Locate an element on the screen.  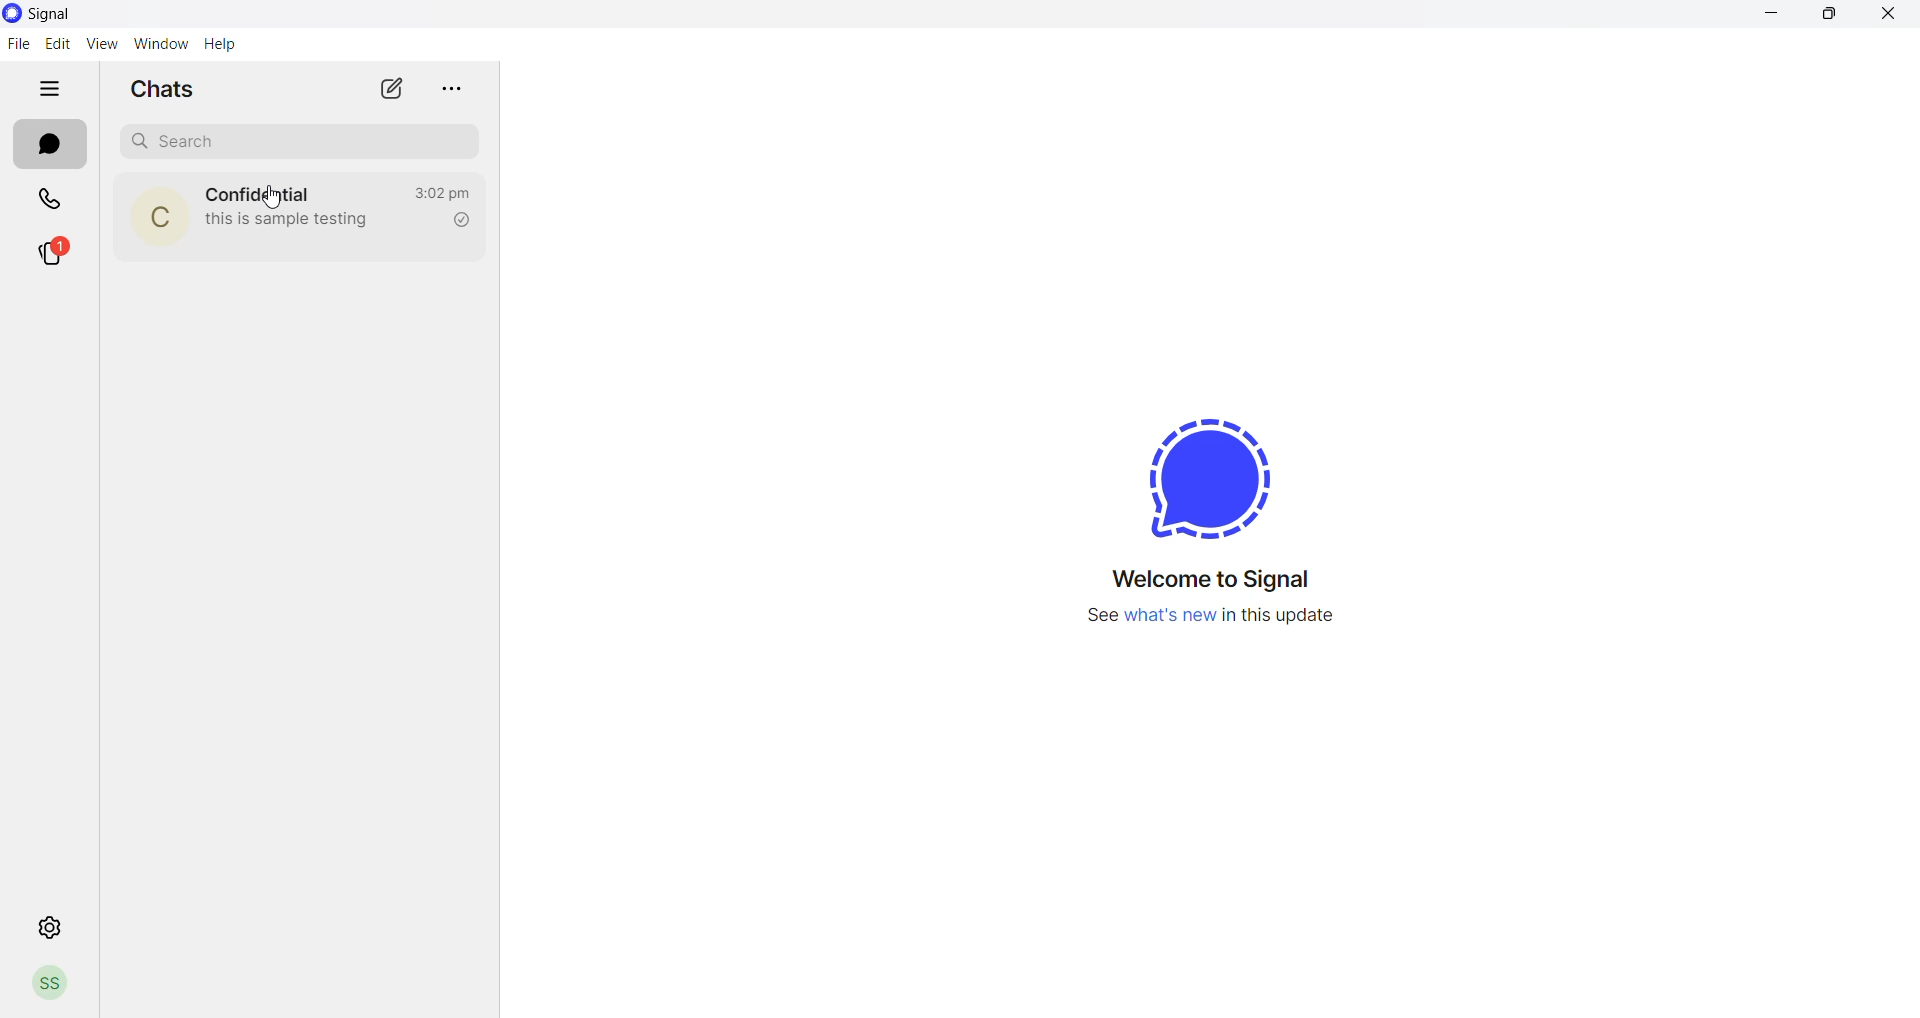
view is located at coordinates (107, 43).